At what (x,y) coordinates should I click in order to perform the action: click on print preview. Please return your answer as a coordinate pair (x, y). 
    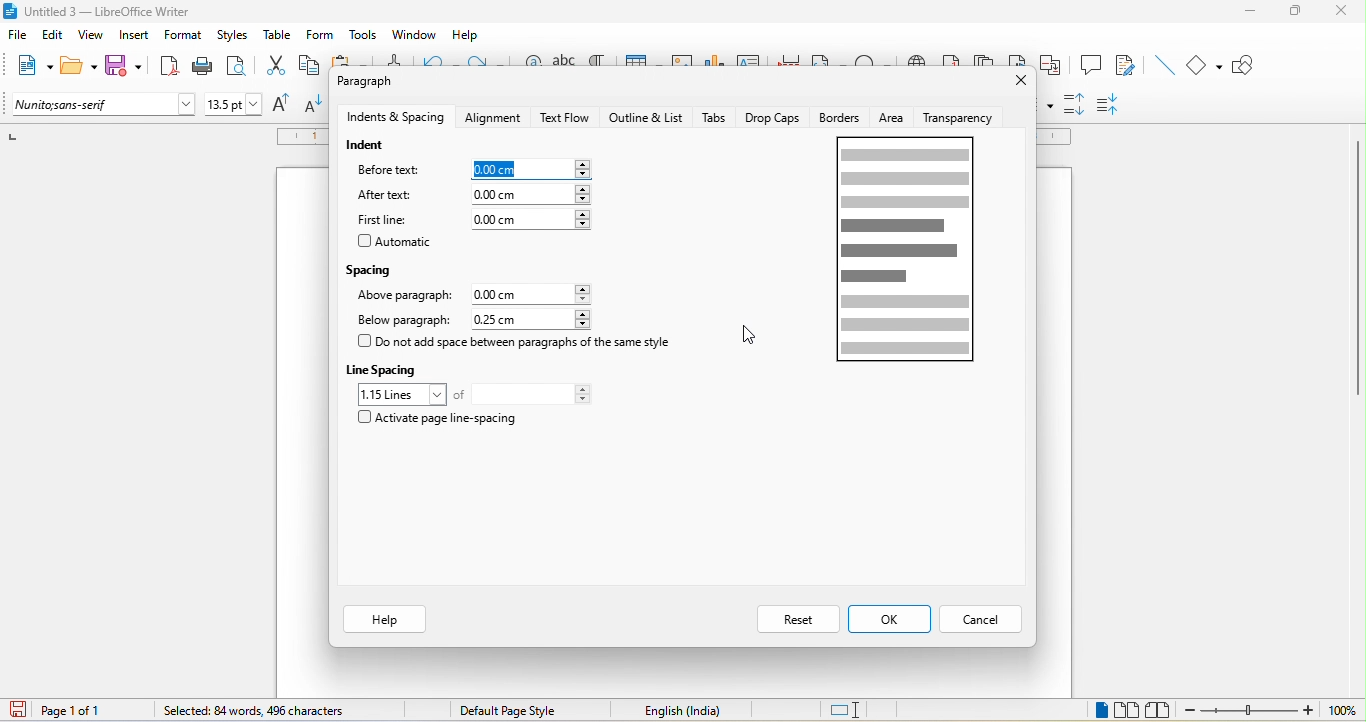
    Looking at the image, I should click on (241, 66).